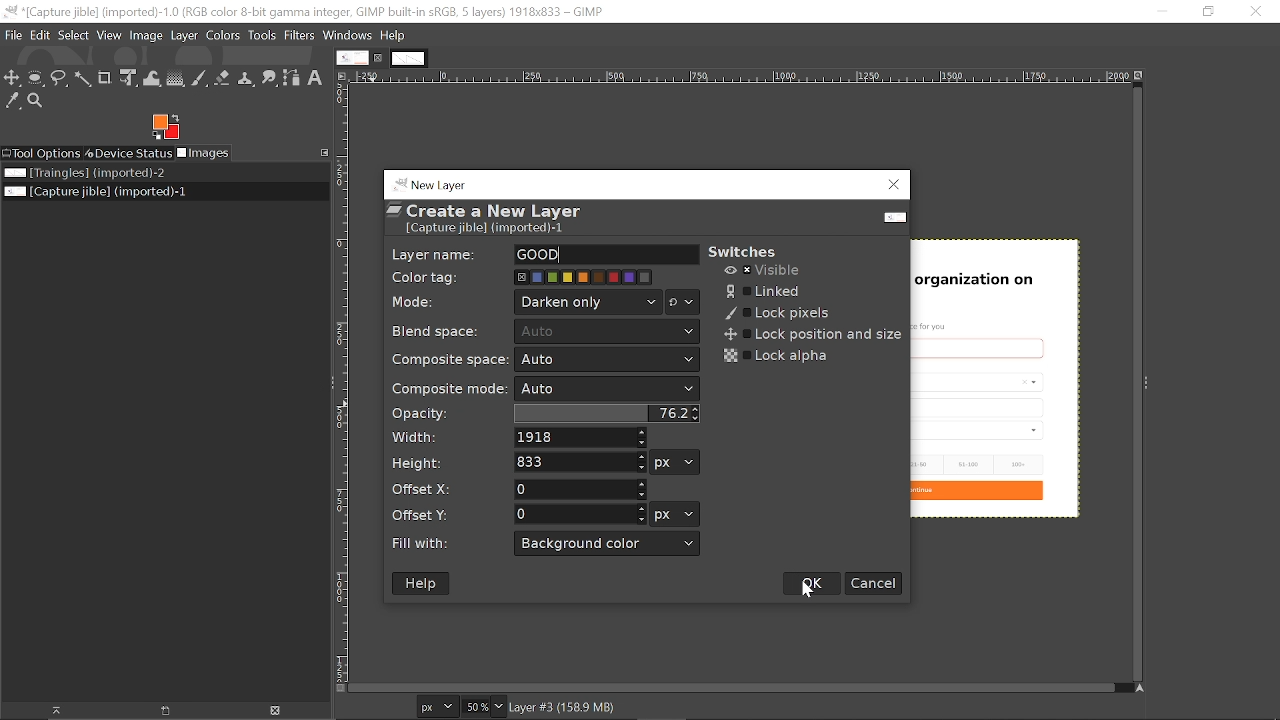 The width and height of the screenshot is (1280, 720). What do you see at coordinates (263, 35) in the screenshot?
I see `Tools` at bounding box center [263, 35].